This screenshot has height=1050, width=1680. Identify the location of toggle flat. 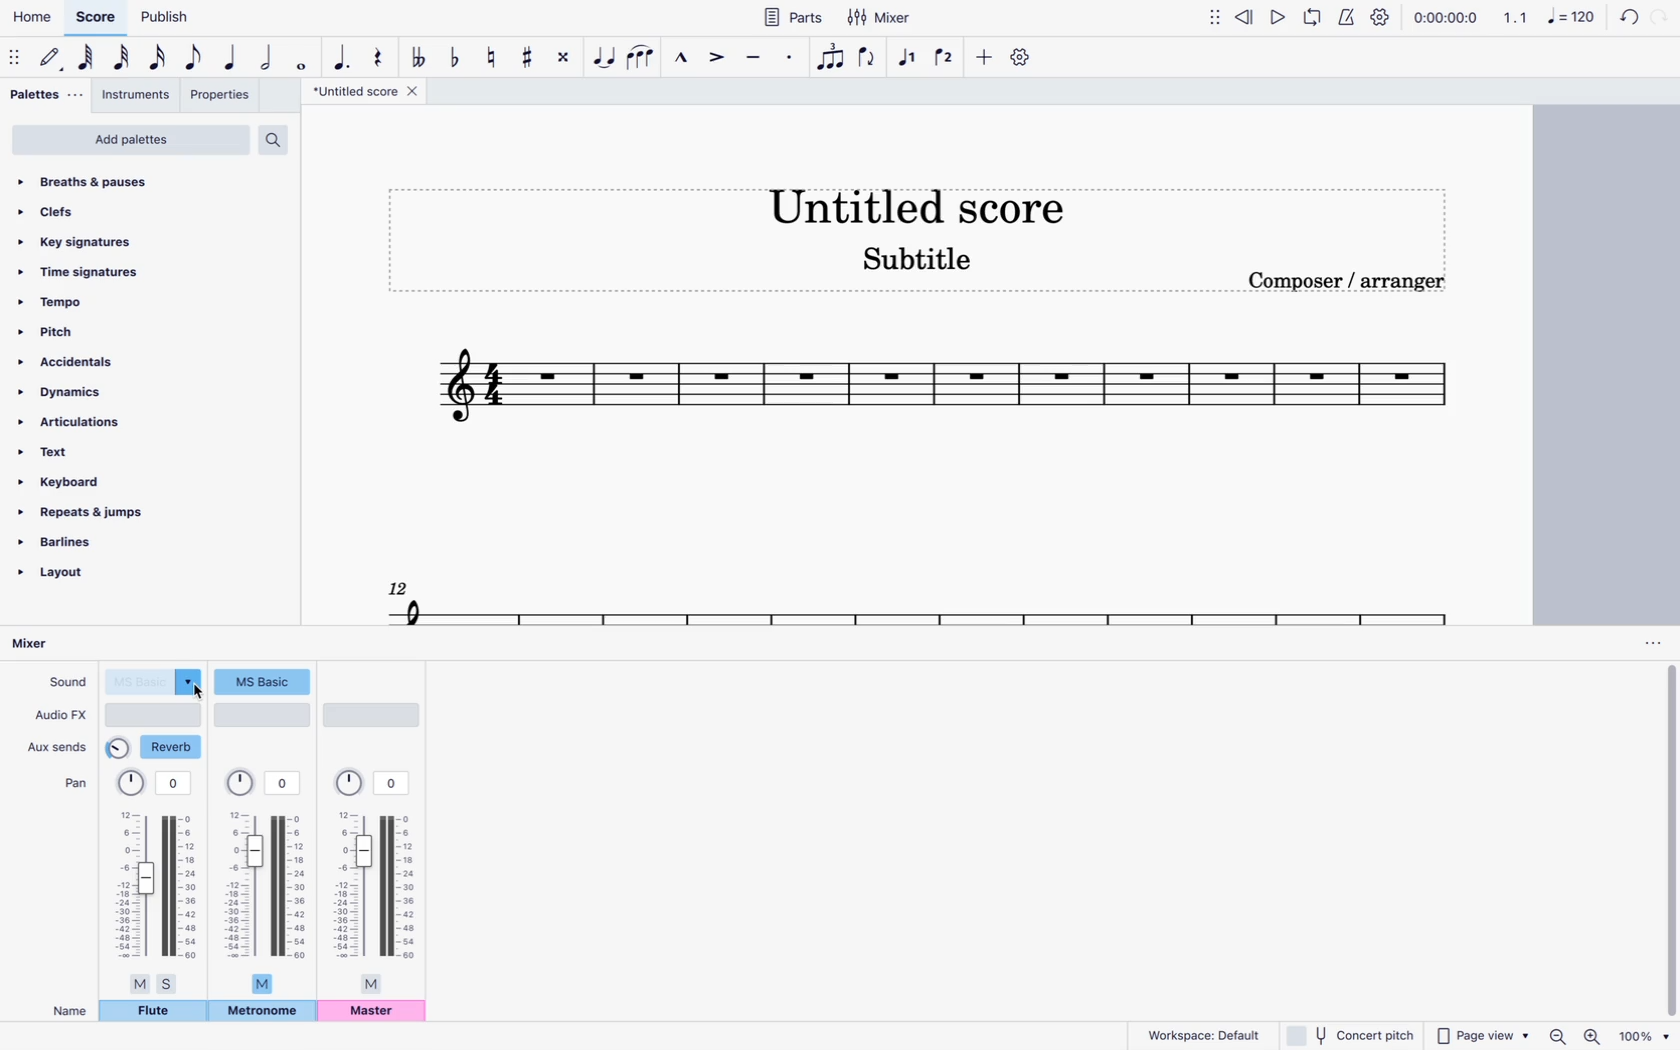
(455, 56).